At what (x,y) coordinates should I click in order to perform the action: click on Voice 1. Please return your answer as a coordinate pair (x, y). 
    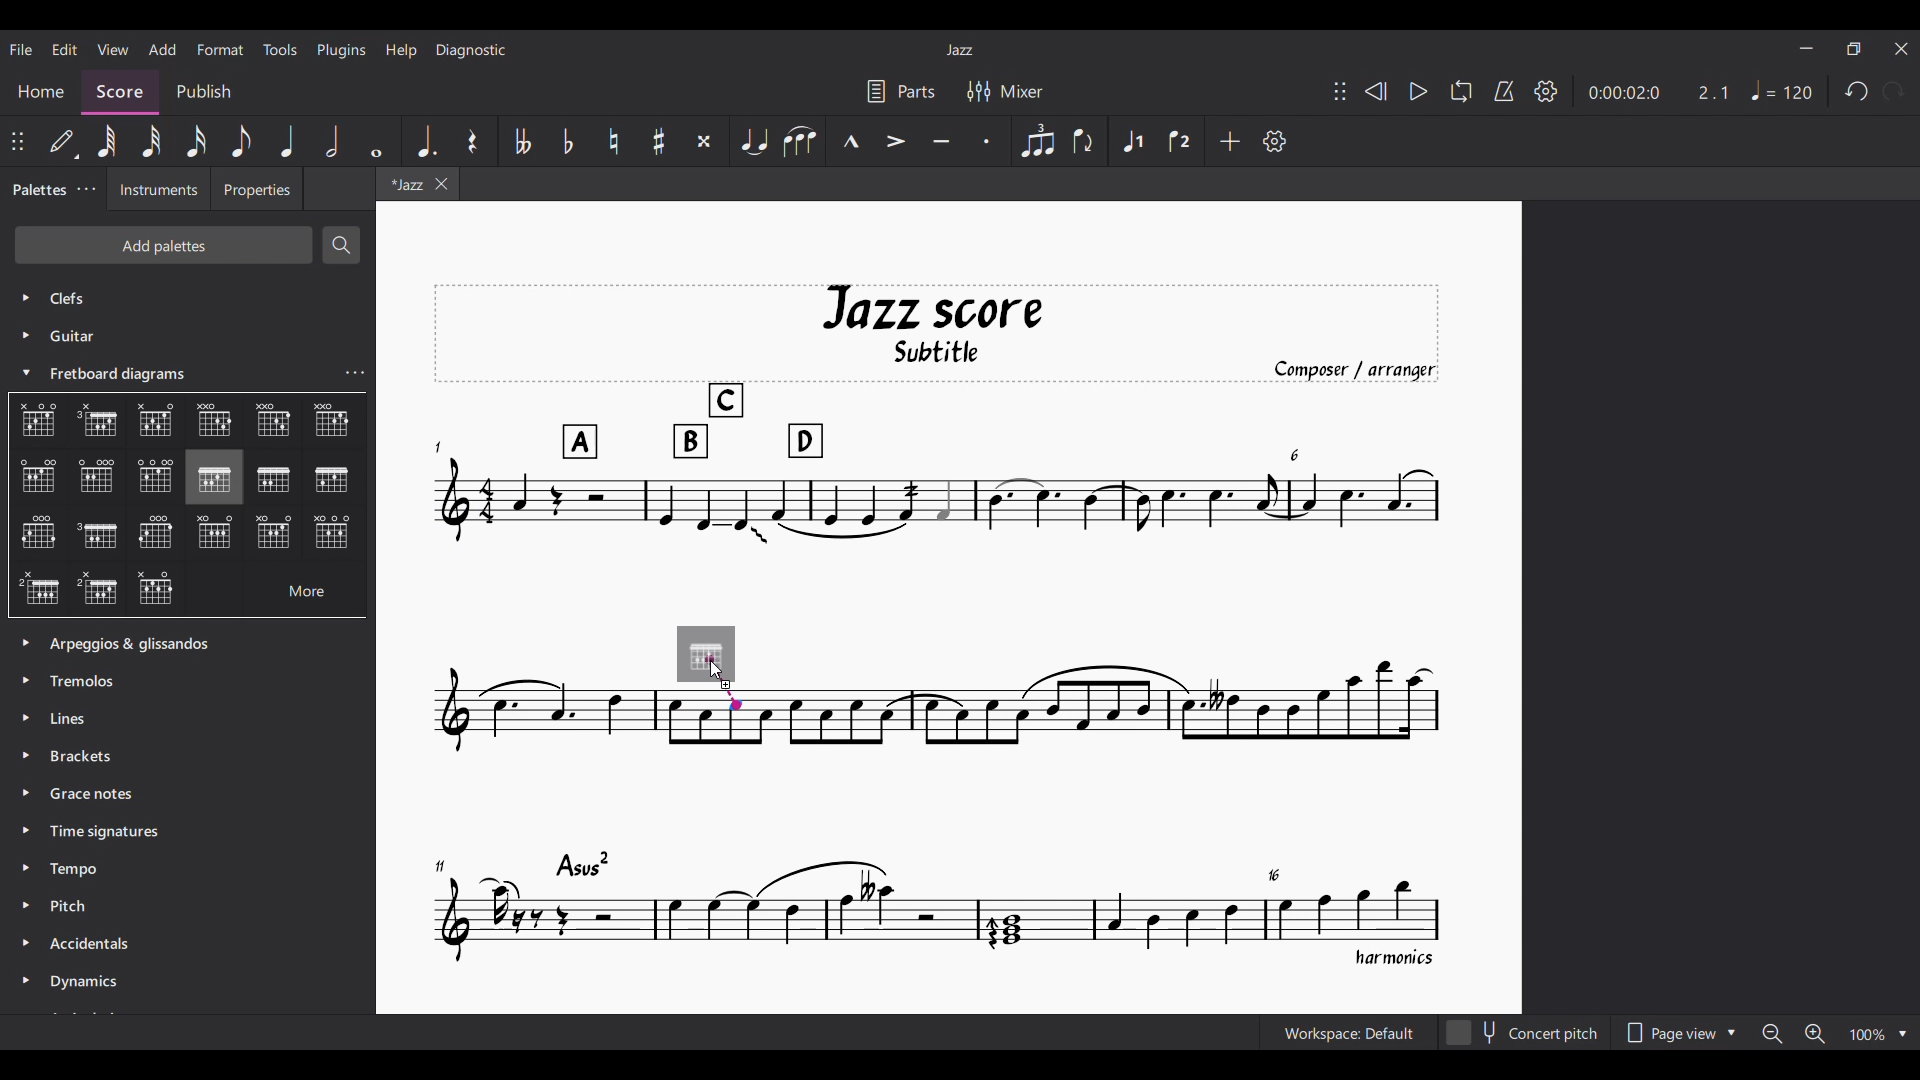
    Looking at the image, I should click on (1133, 140).